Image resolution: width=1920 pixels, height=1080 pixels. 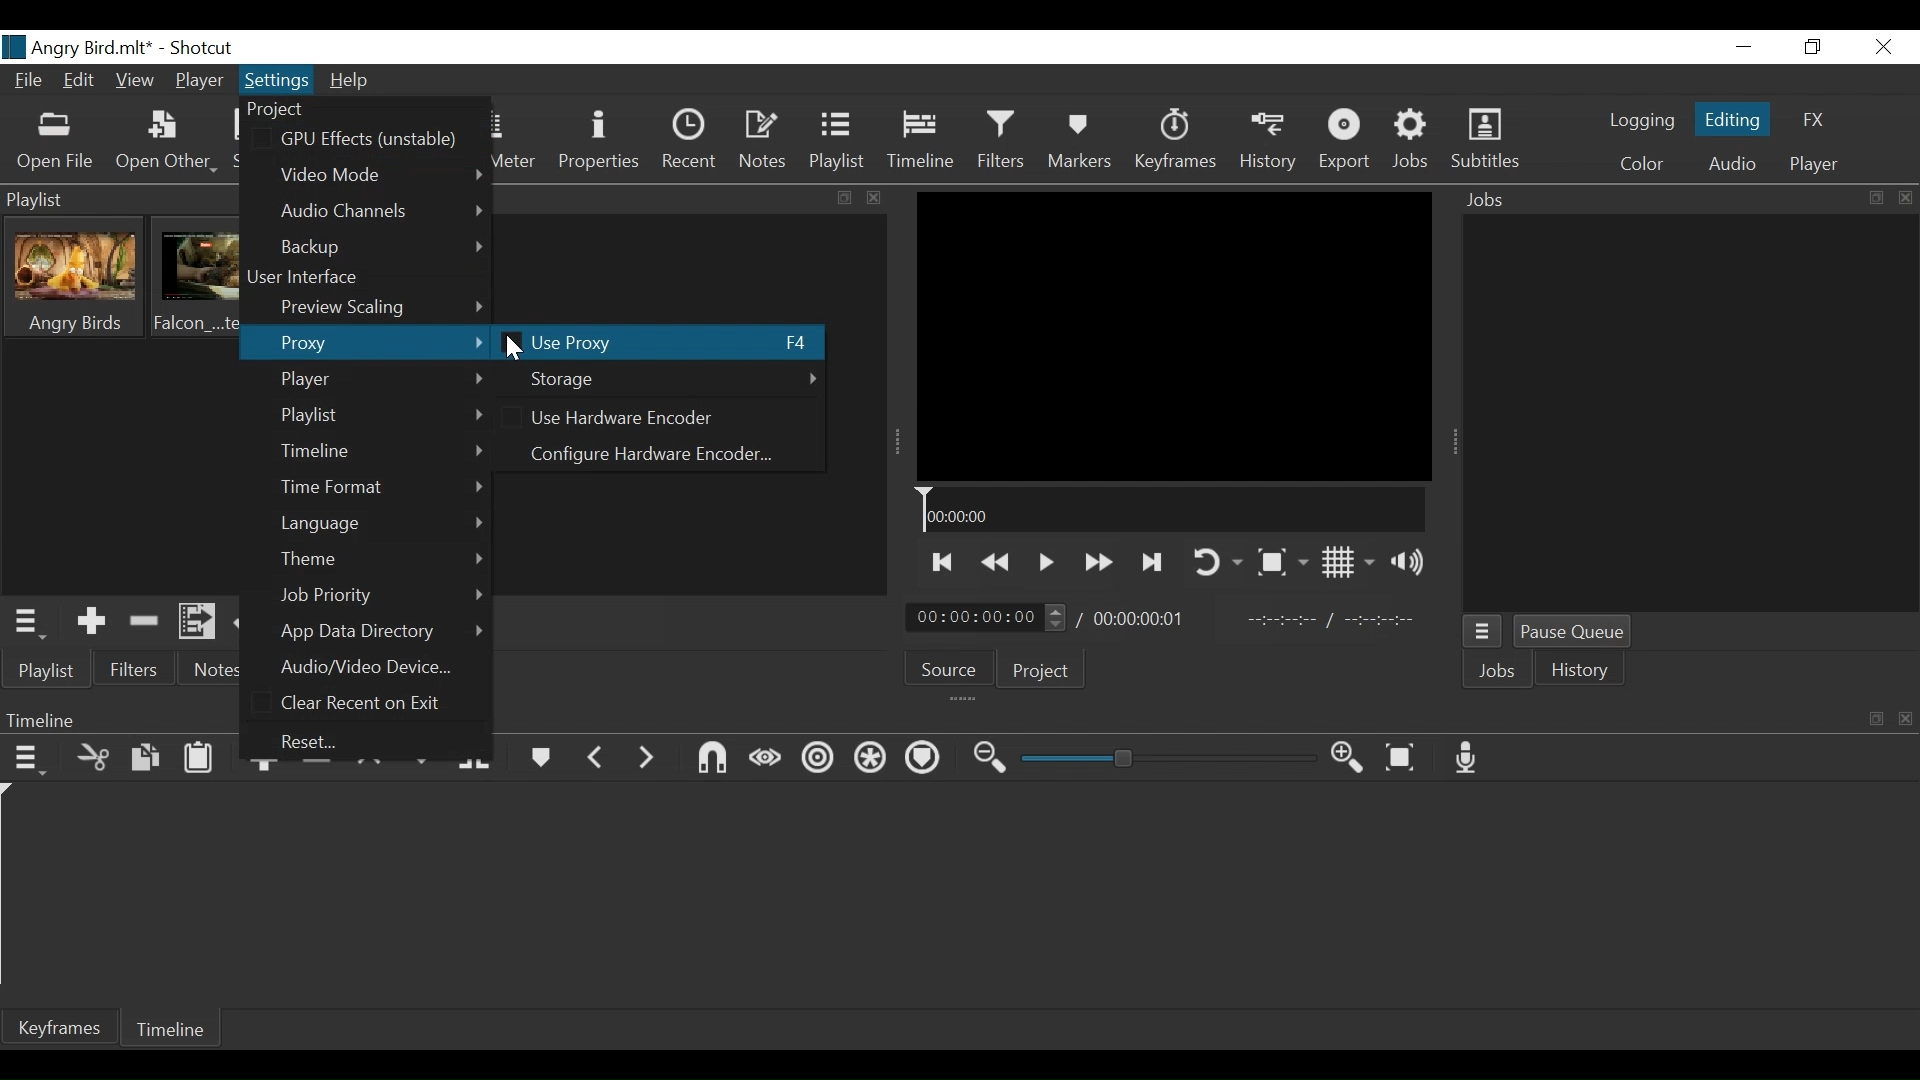 I want to click on Timeline, so click(x=1169, y=509).